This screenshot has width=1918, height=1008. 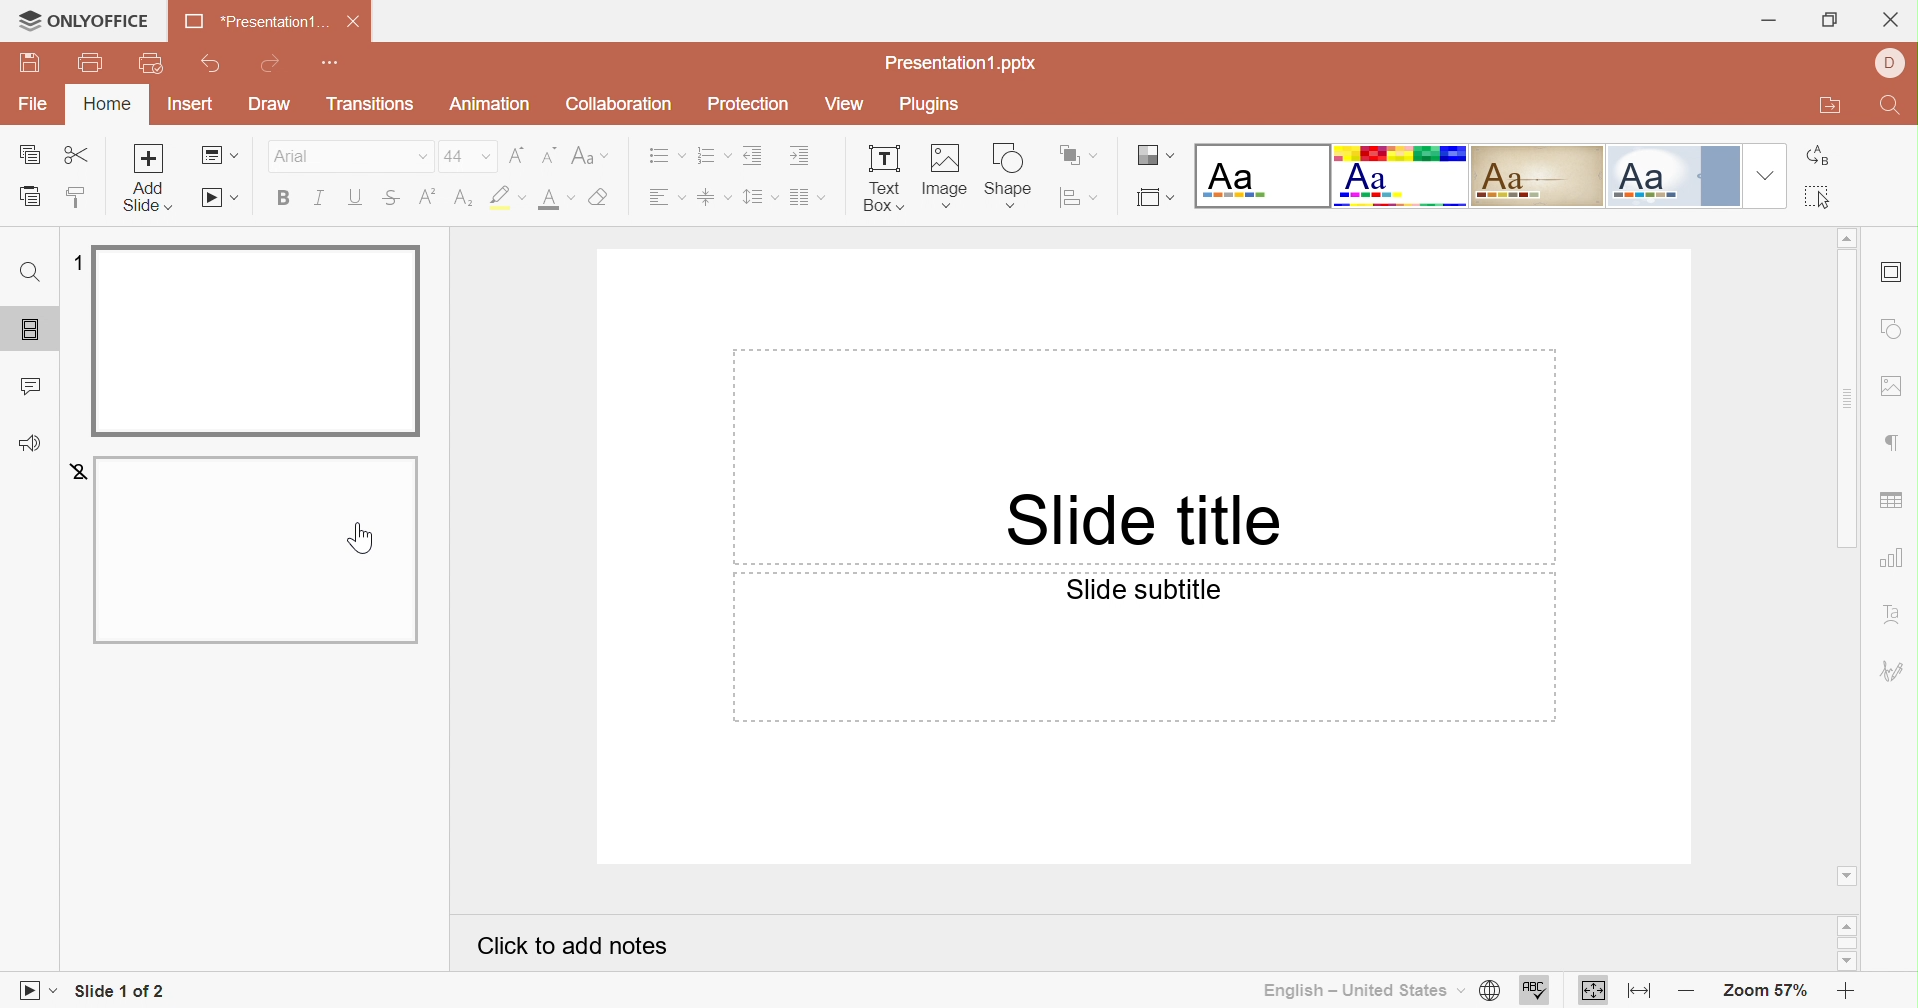 What do you see at coordinates (191, 104) in the screenshot?
I see `Insert` at bounding box center [191, 104].